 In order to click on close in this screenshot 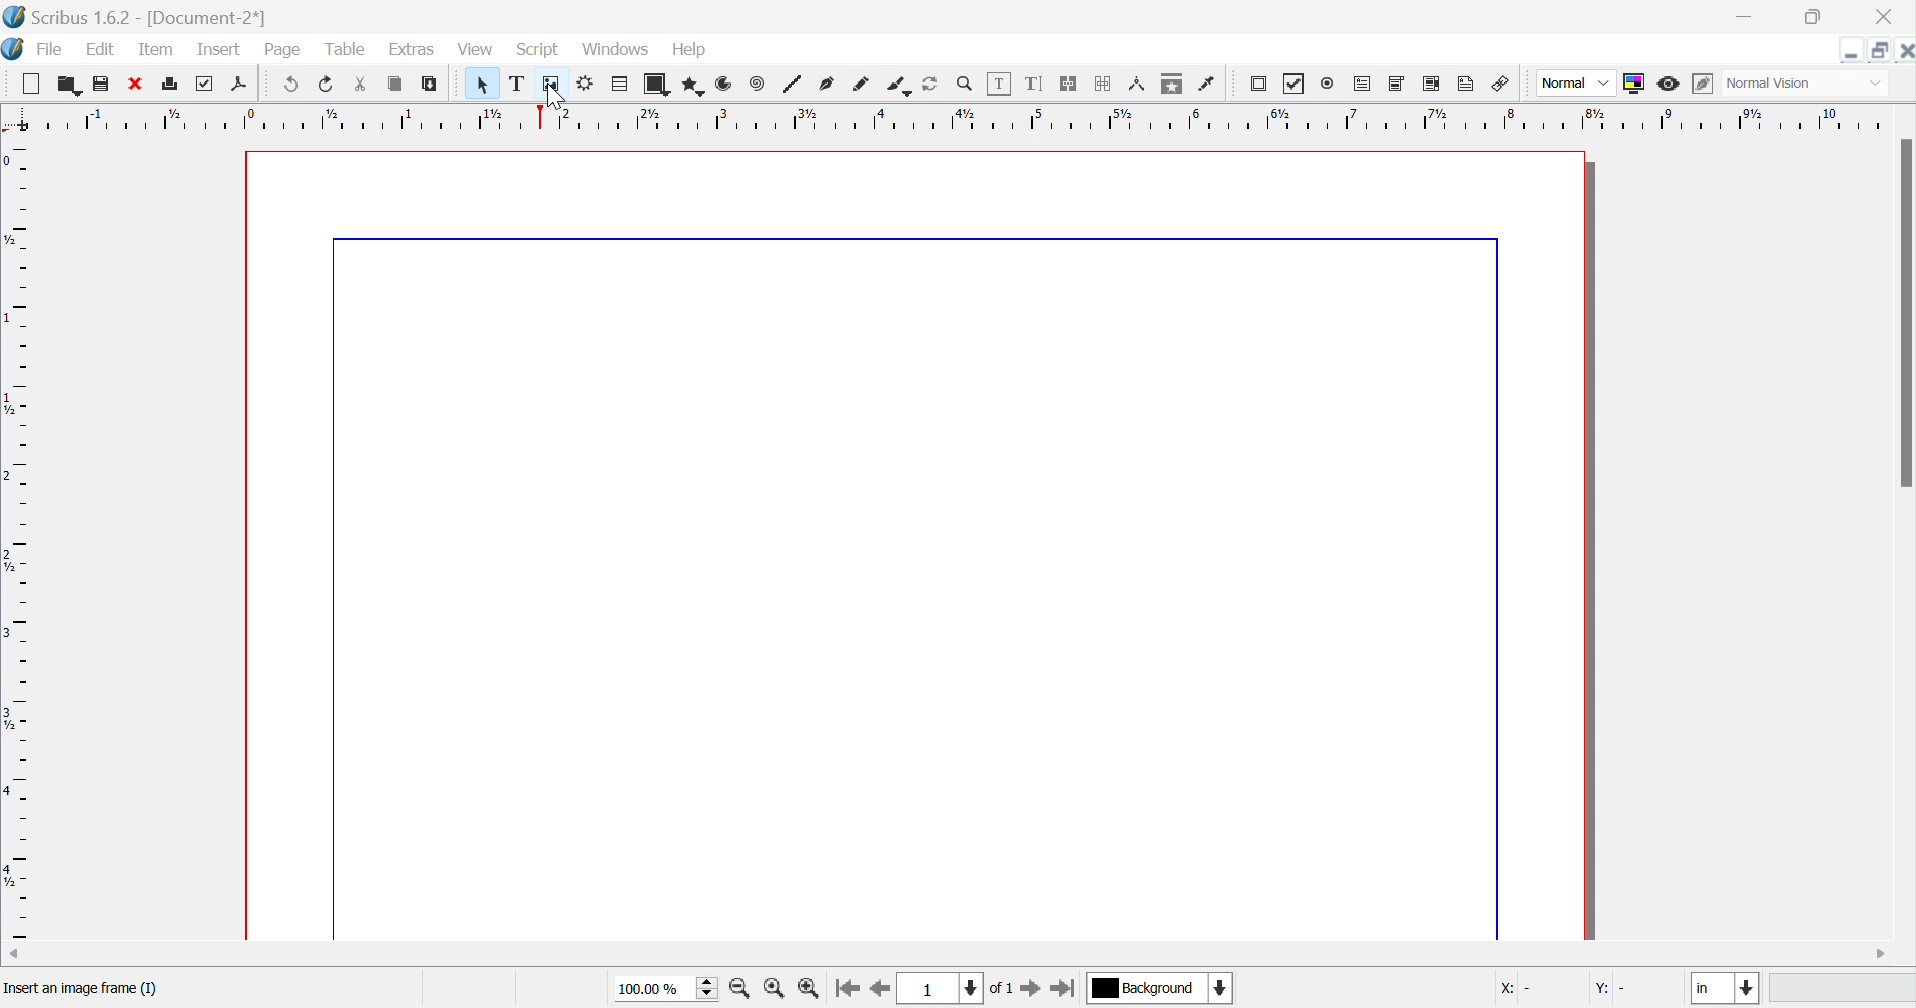, I will do `click(1886, 17)`.